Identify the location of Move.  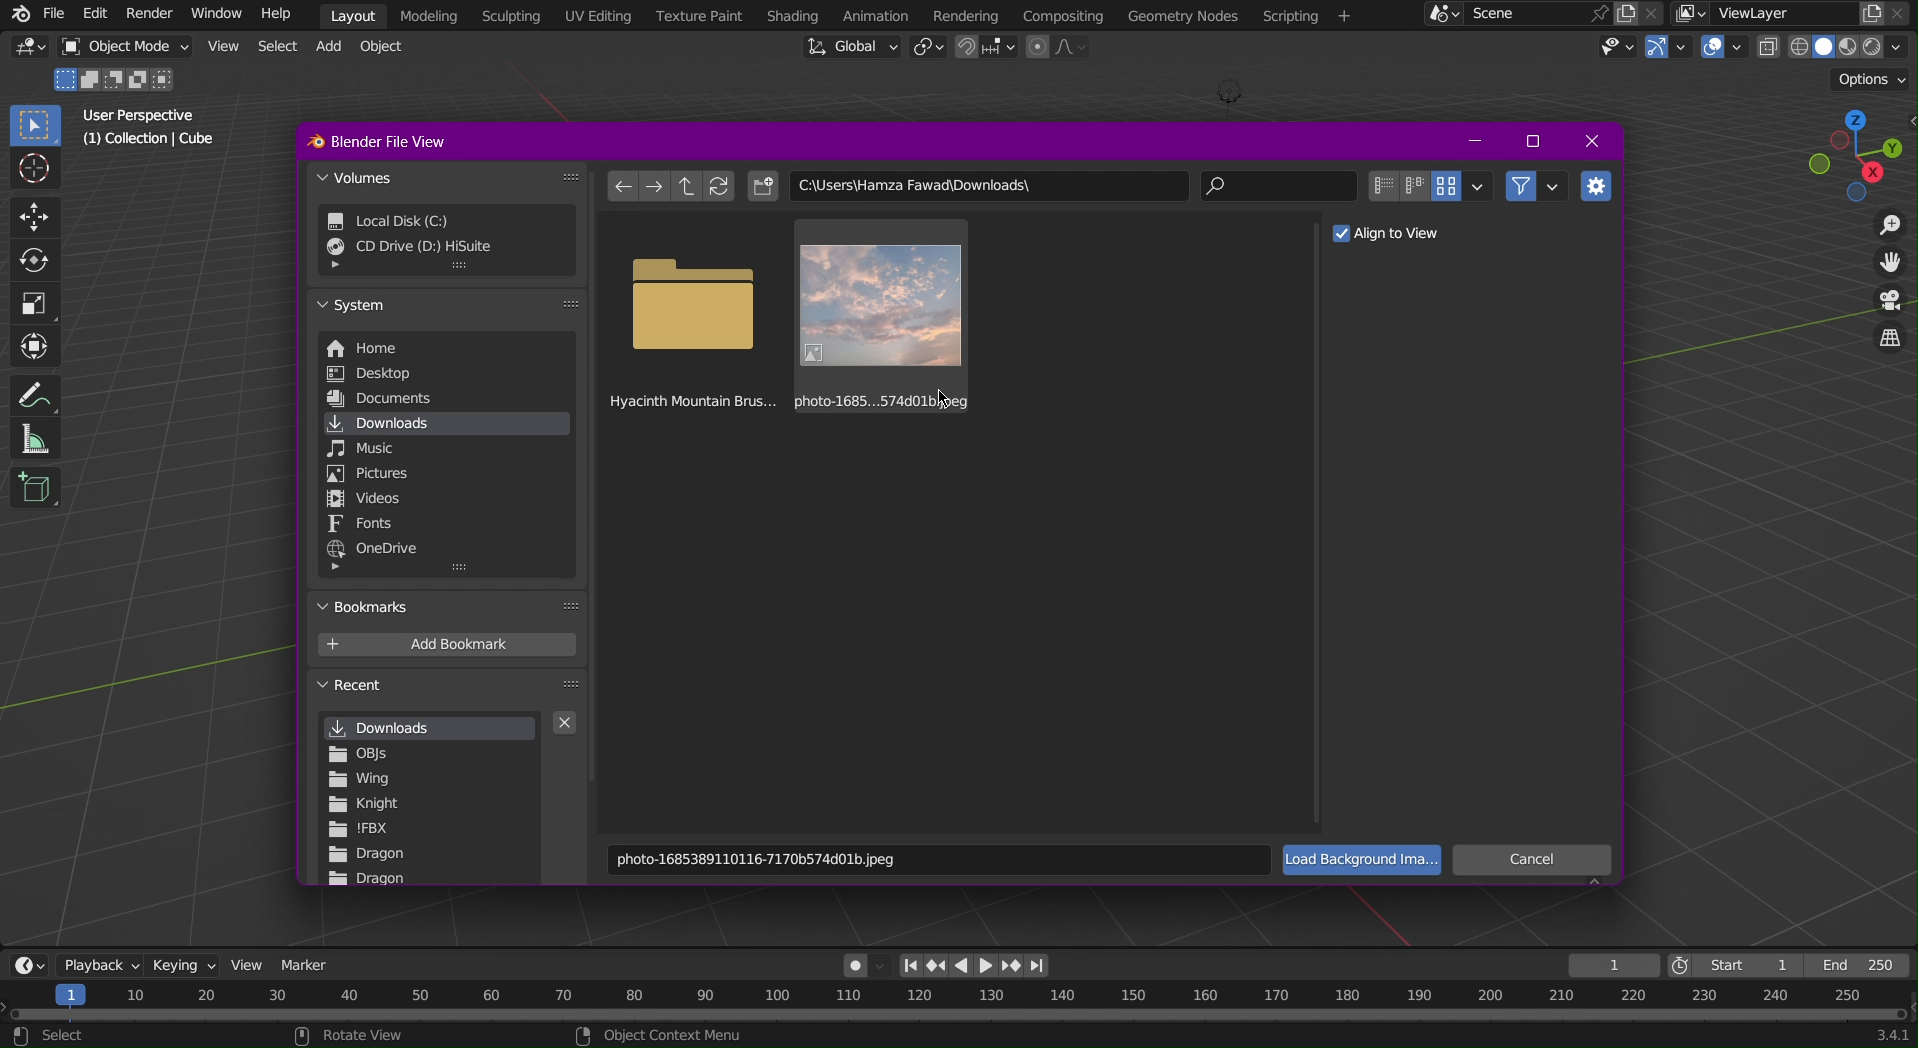
(31, 218).